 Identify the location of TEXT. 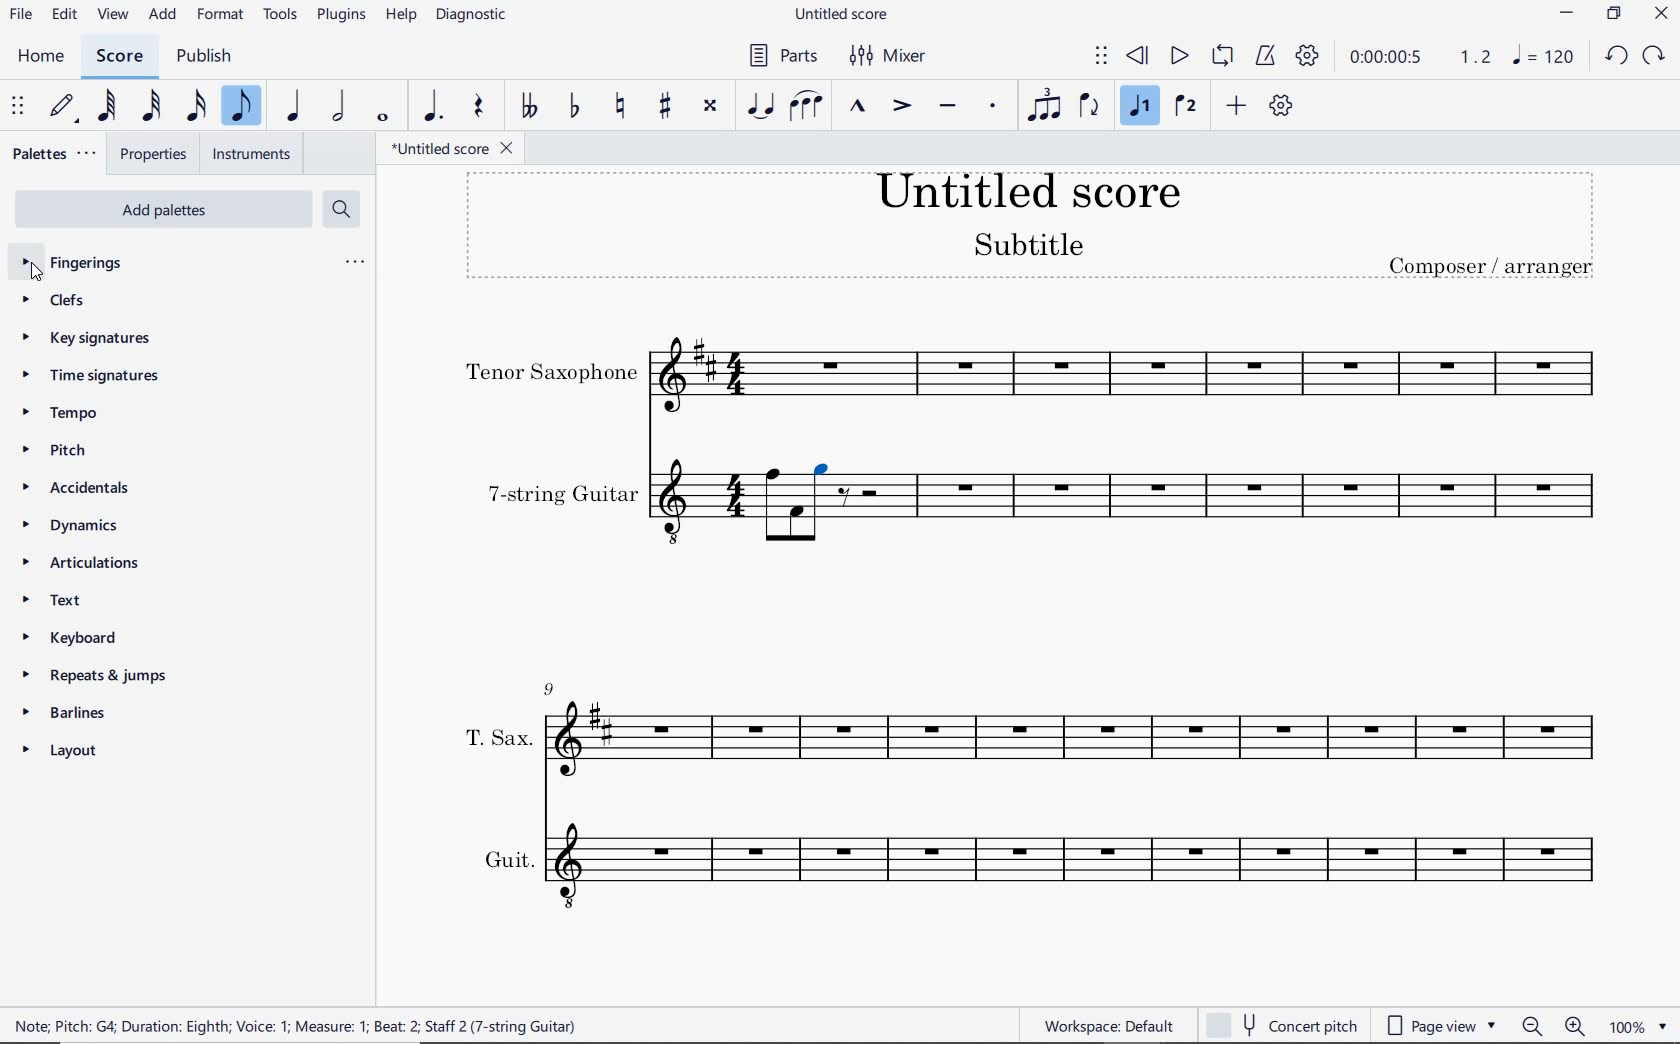
(83, 603).